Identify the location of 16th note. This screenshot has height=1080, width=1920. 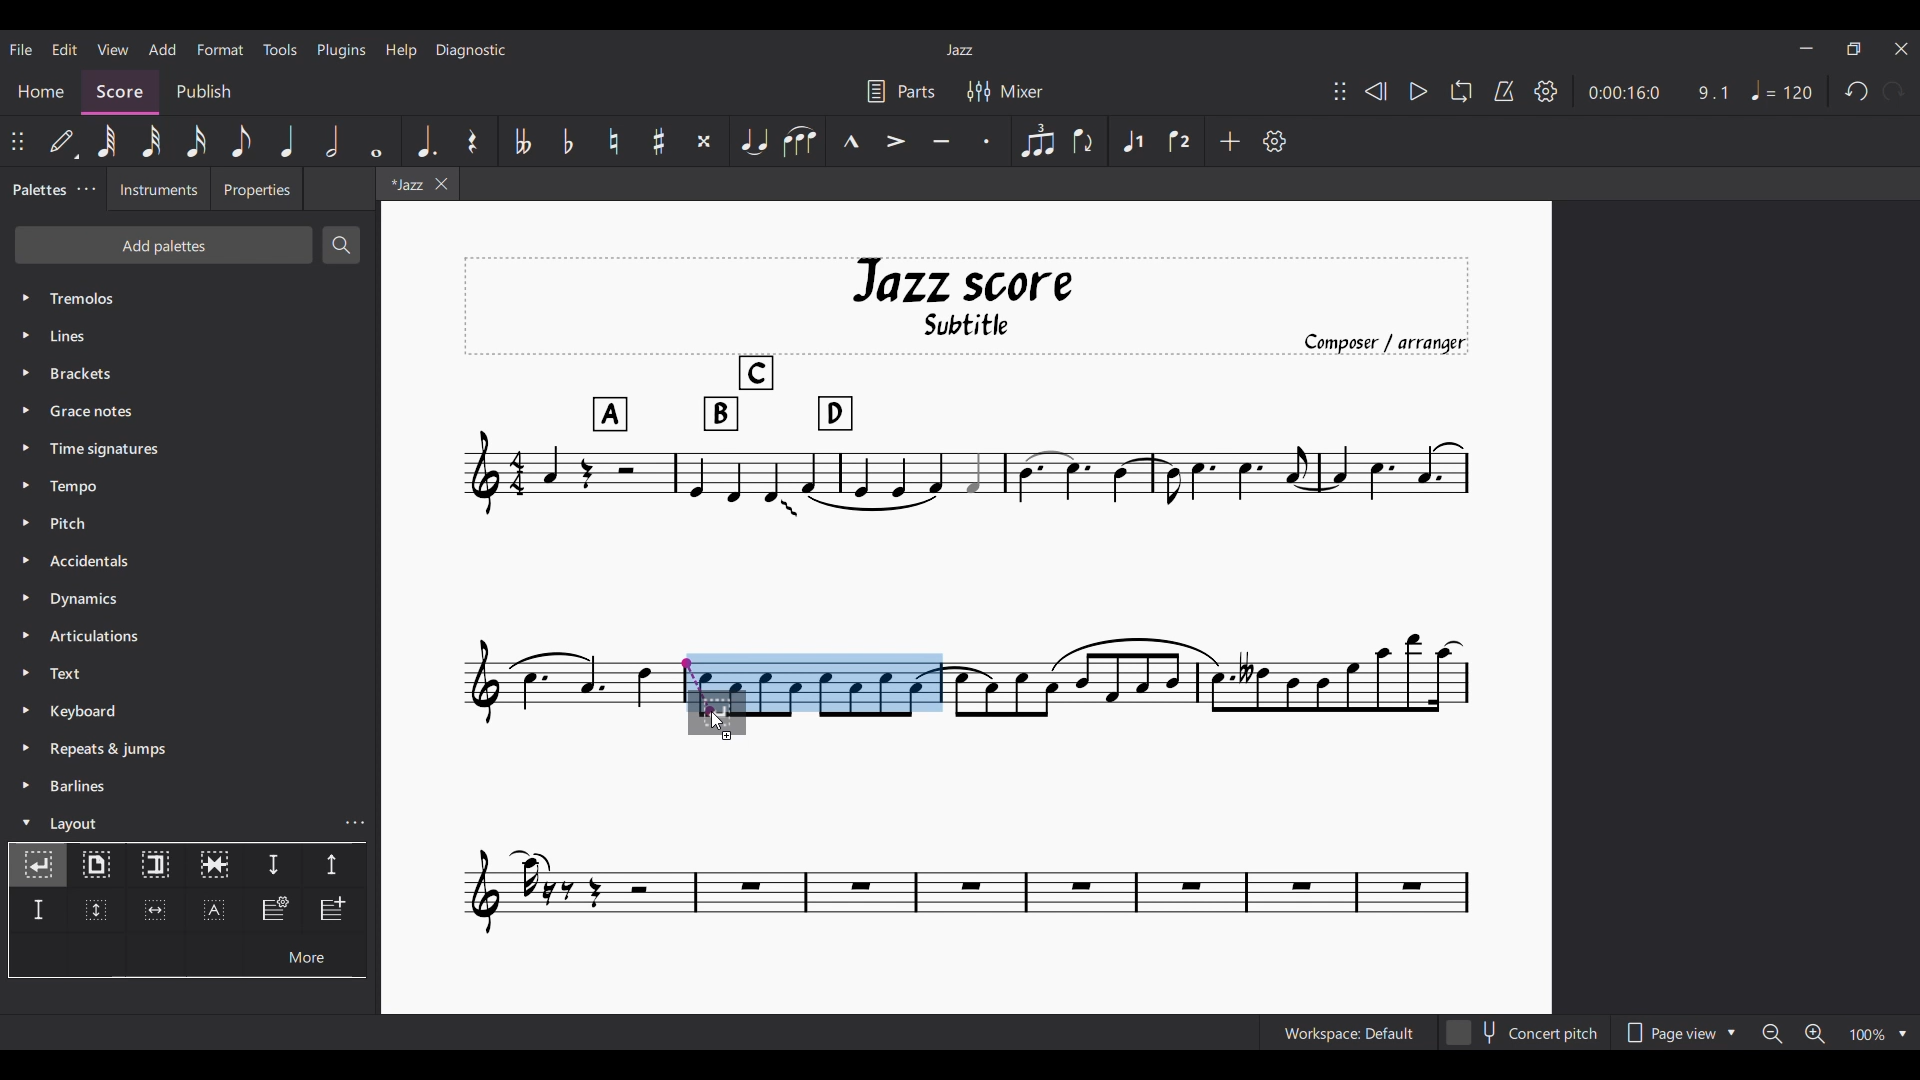
(195, 141).